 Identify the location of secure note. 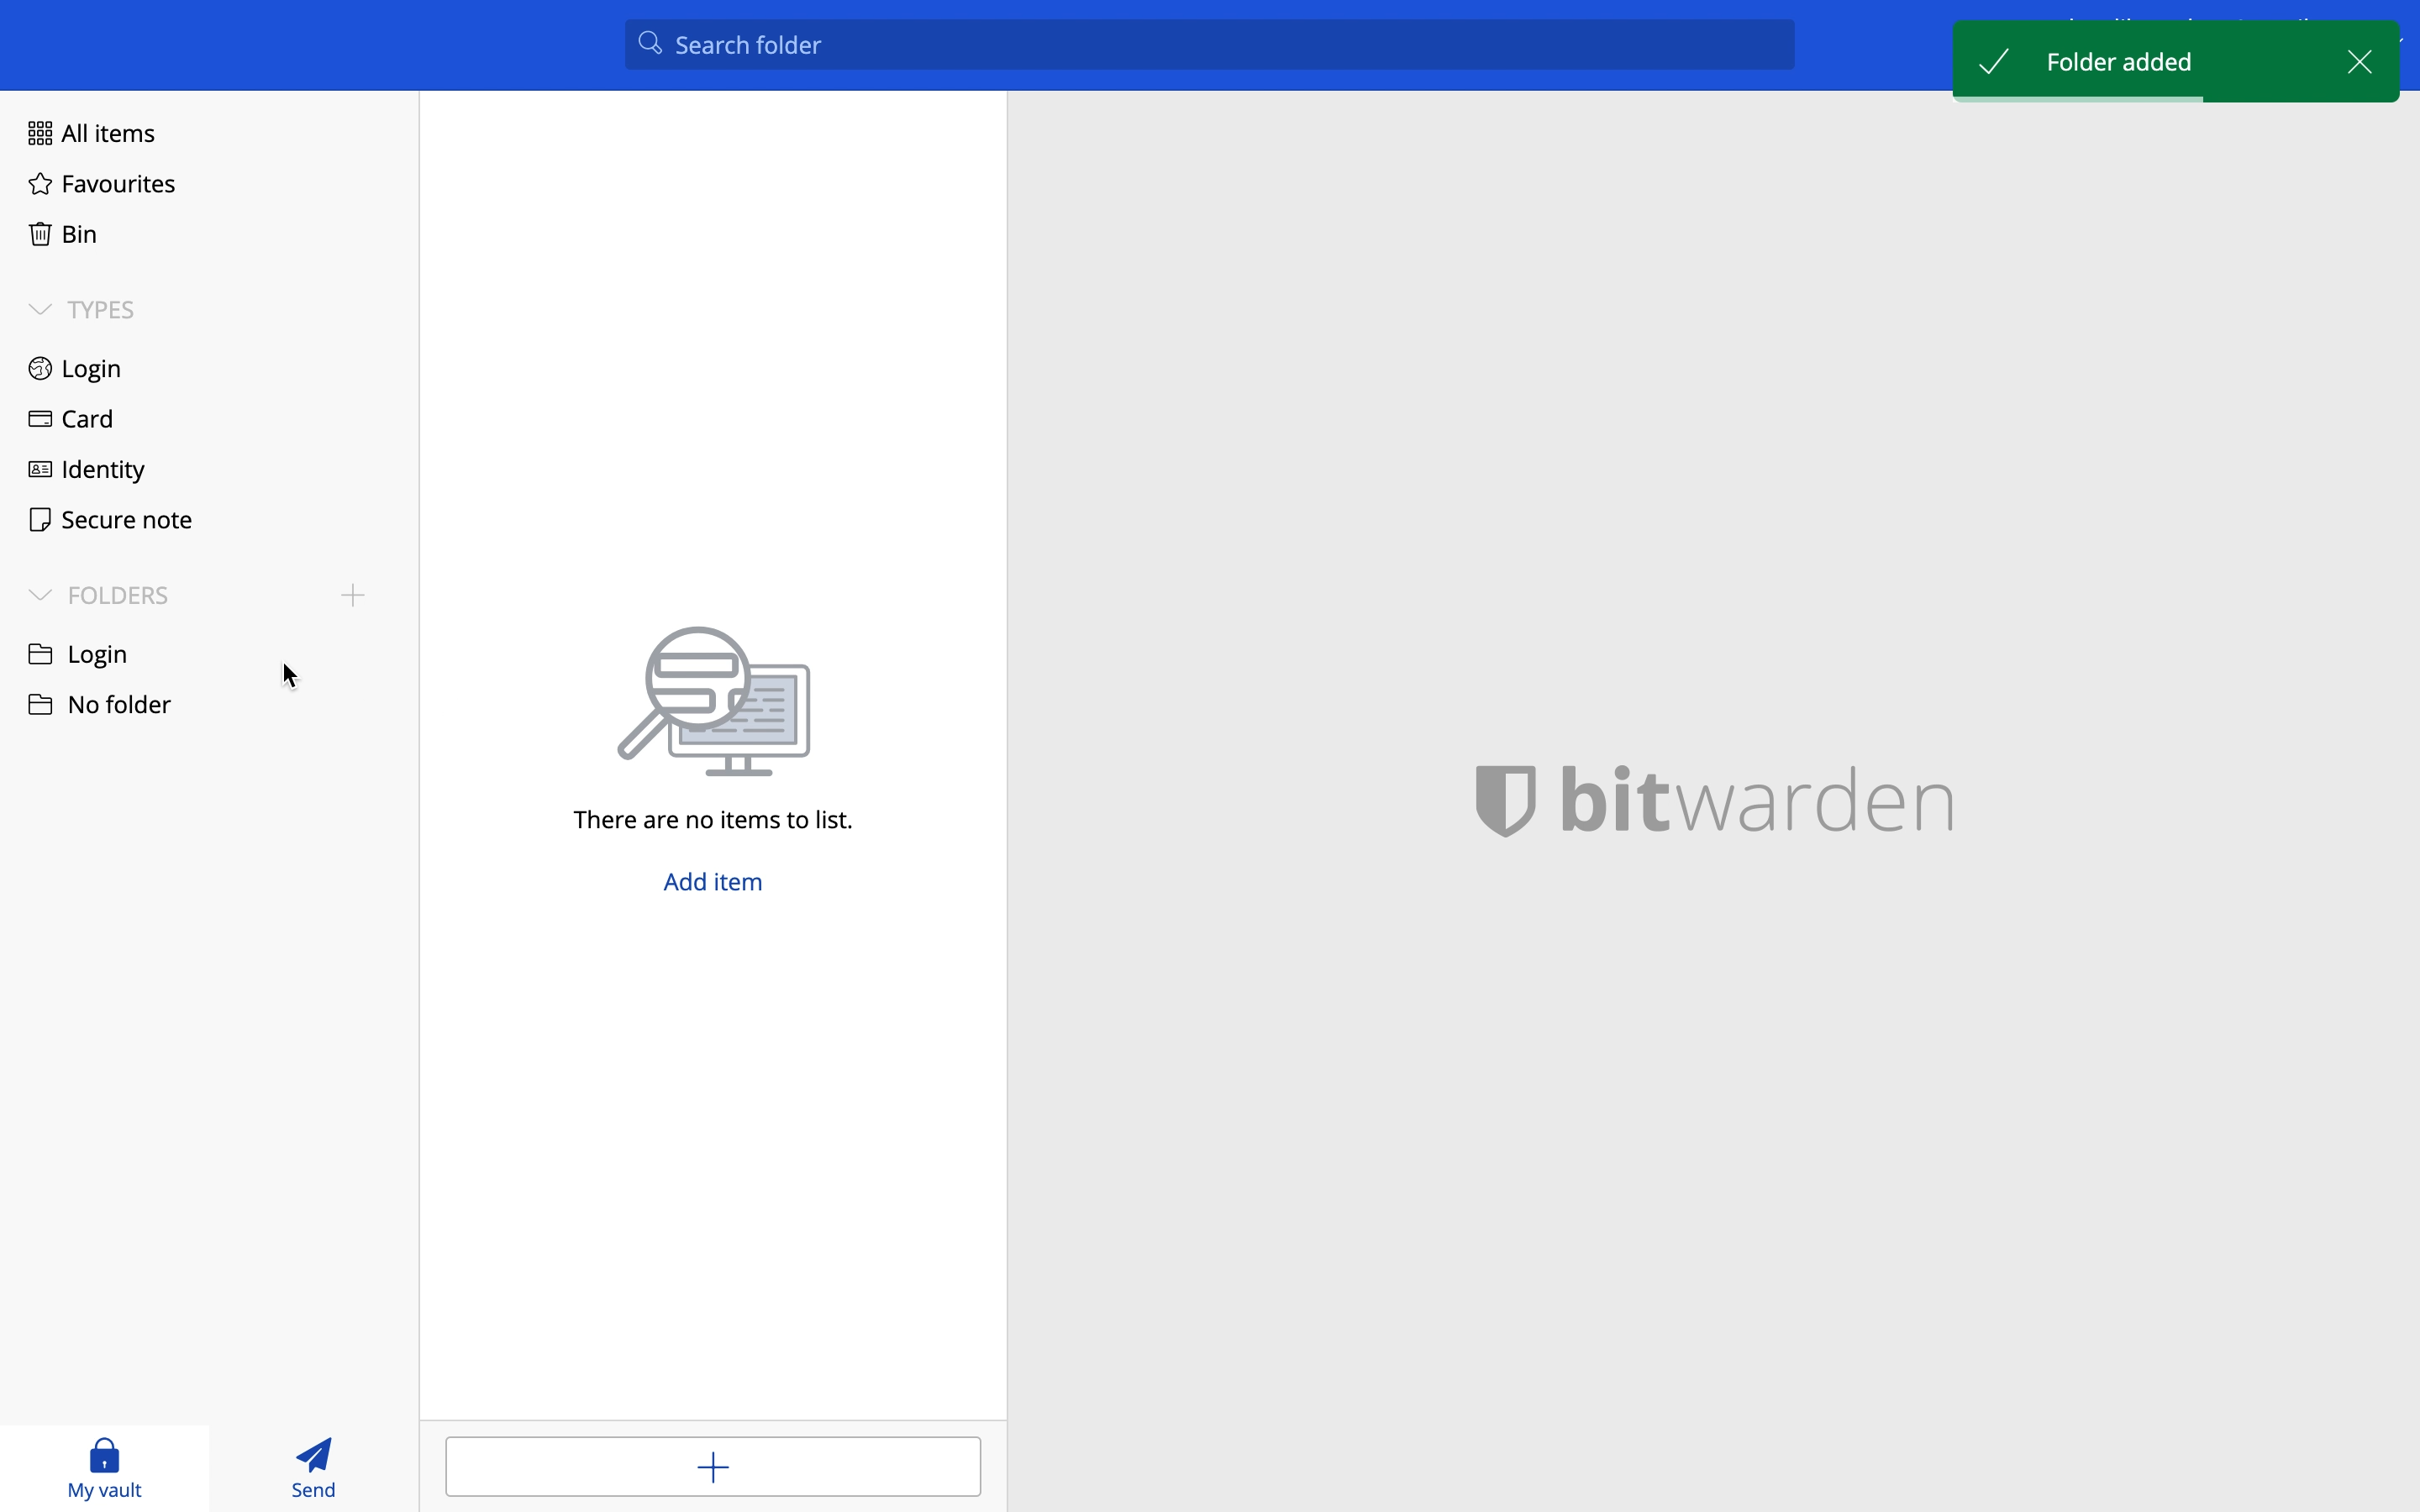
(103, 517).